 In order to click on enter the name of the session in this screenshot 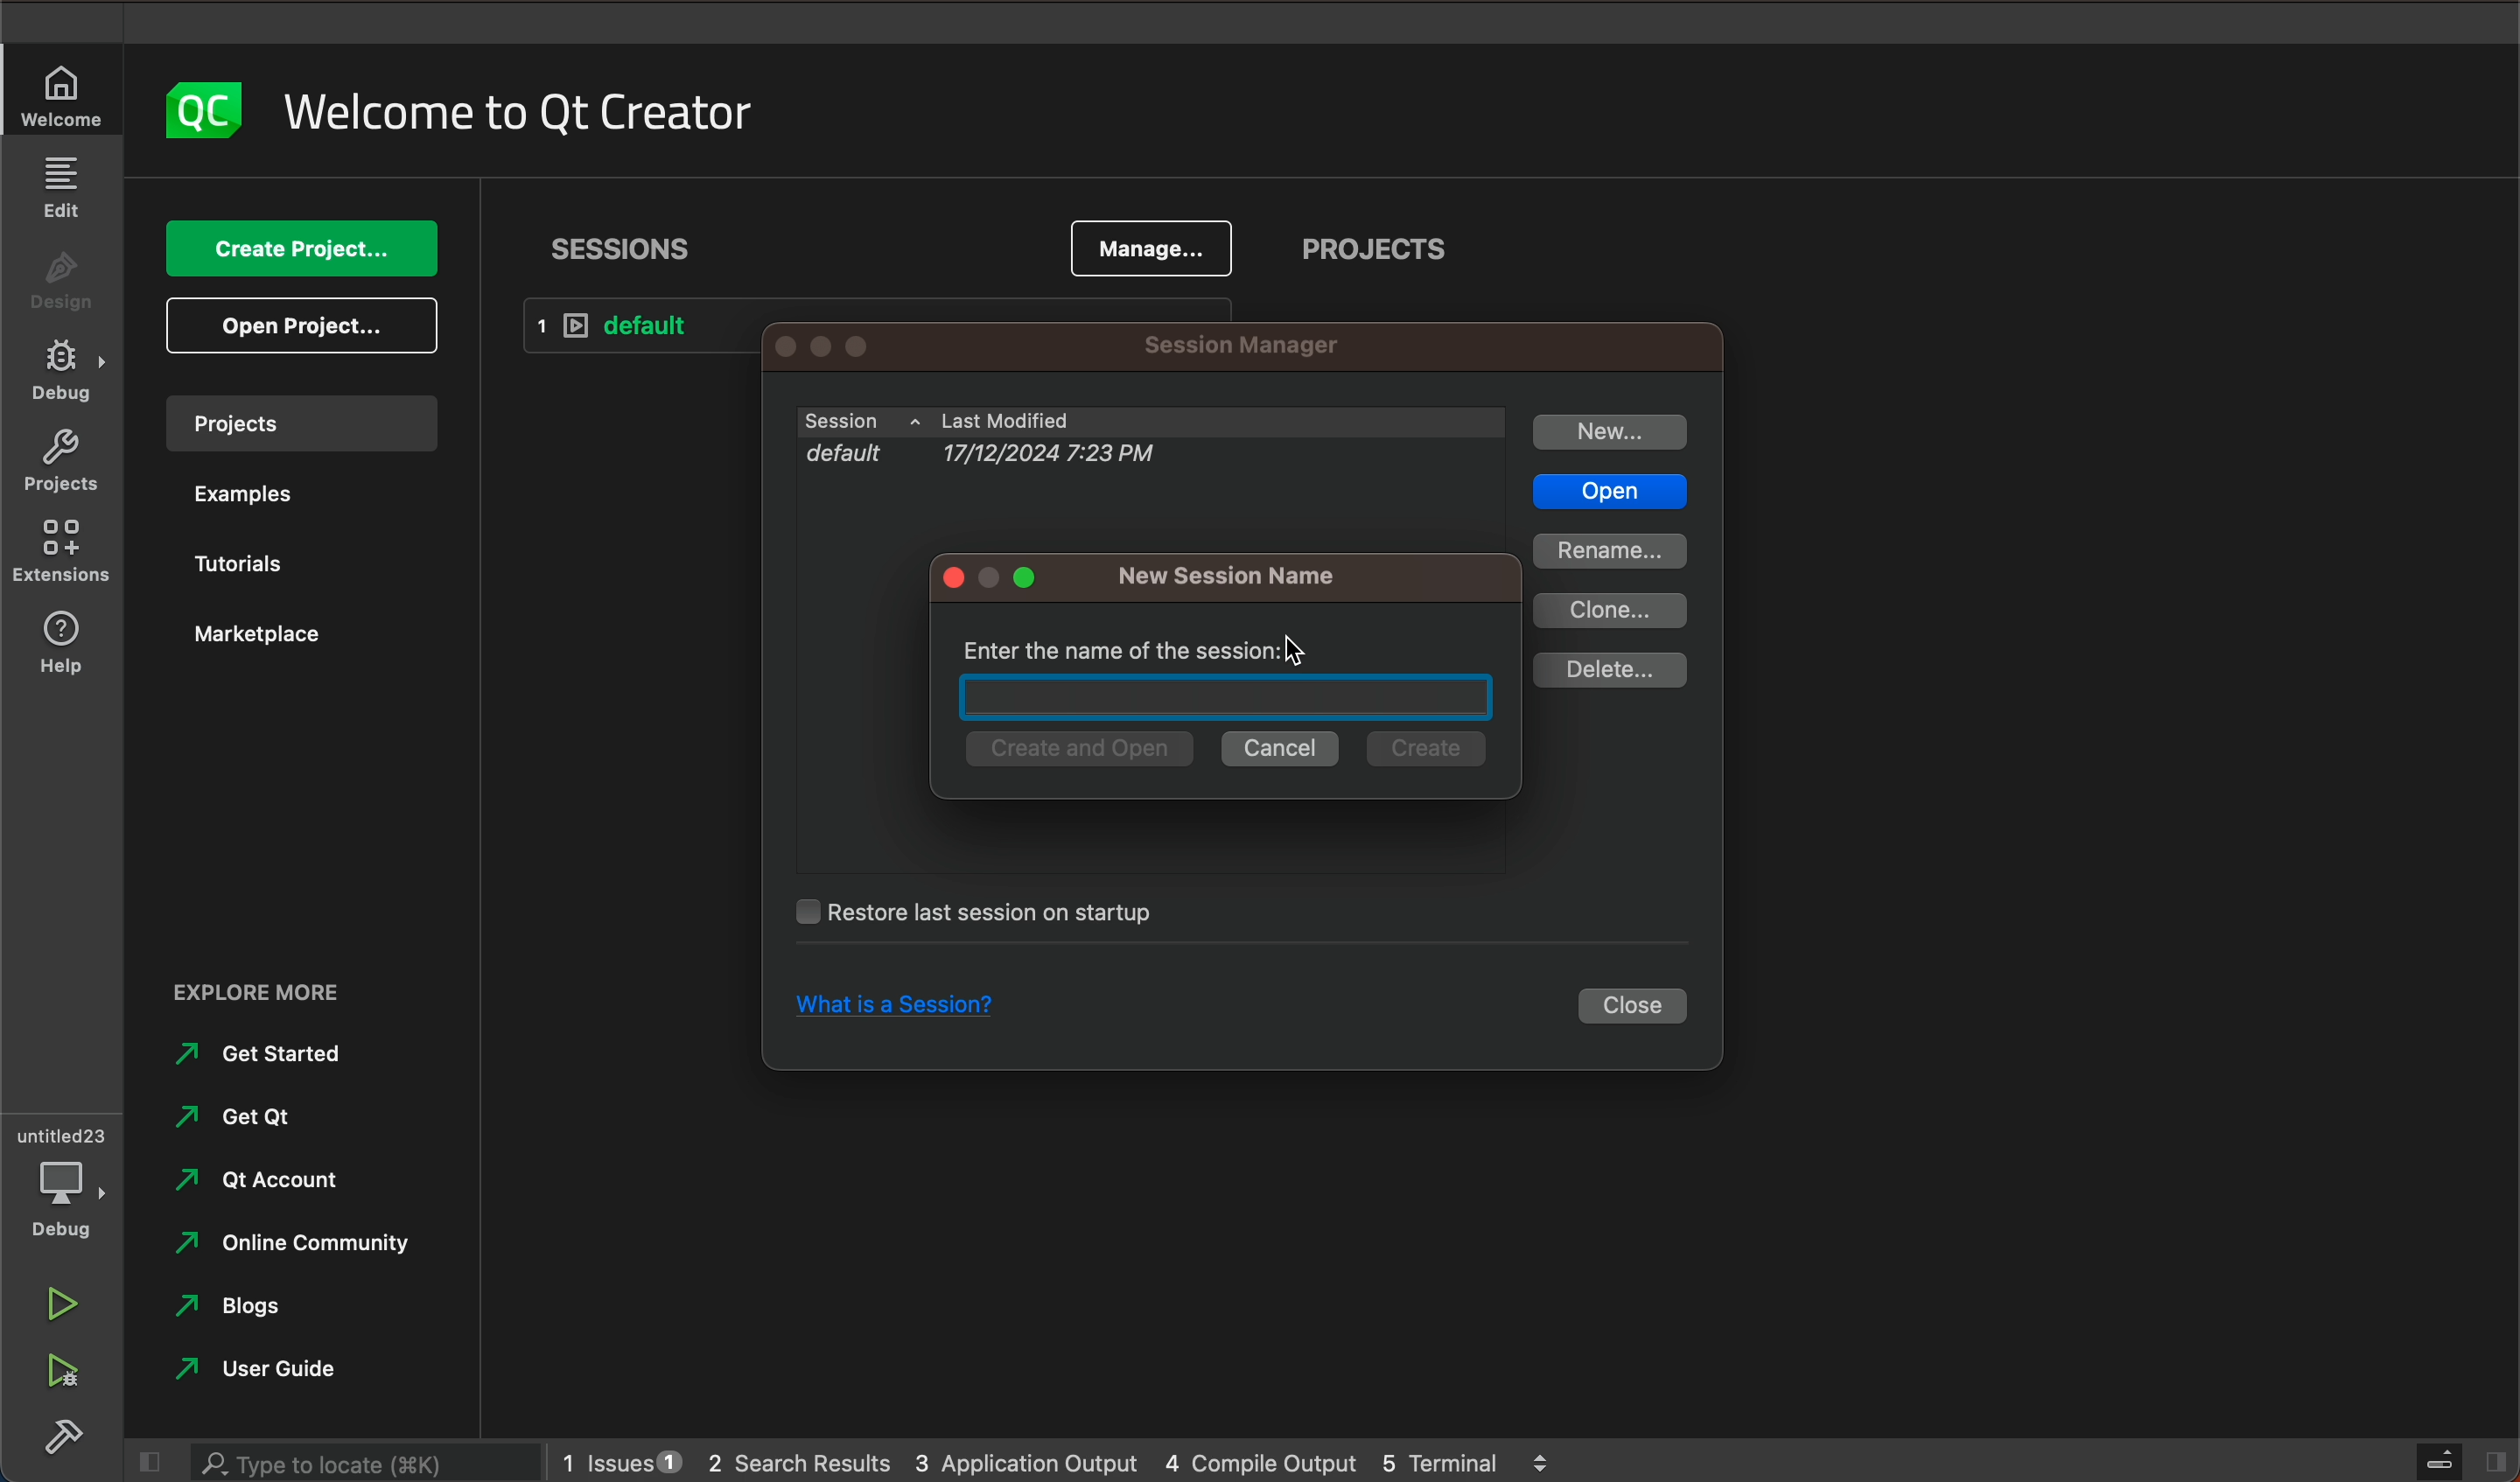, I will do `click(1147, 640)`.